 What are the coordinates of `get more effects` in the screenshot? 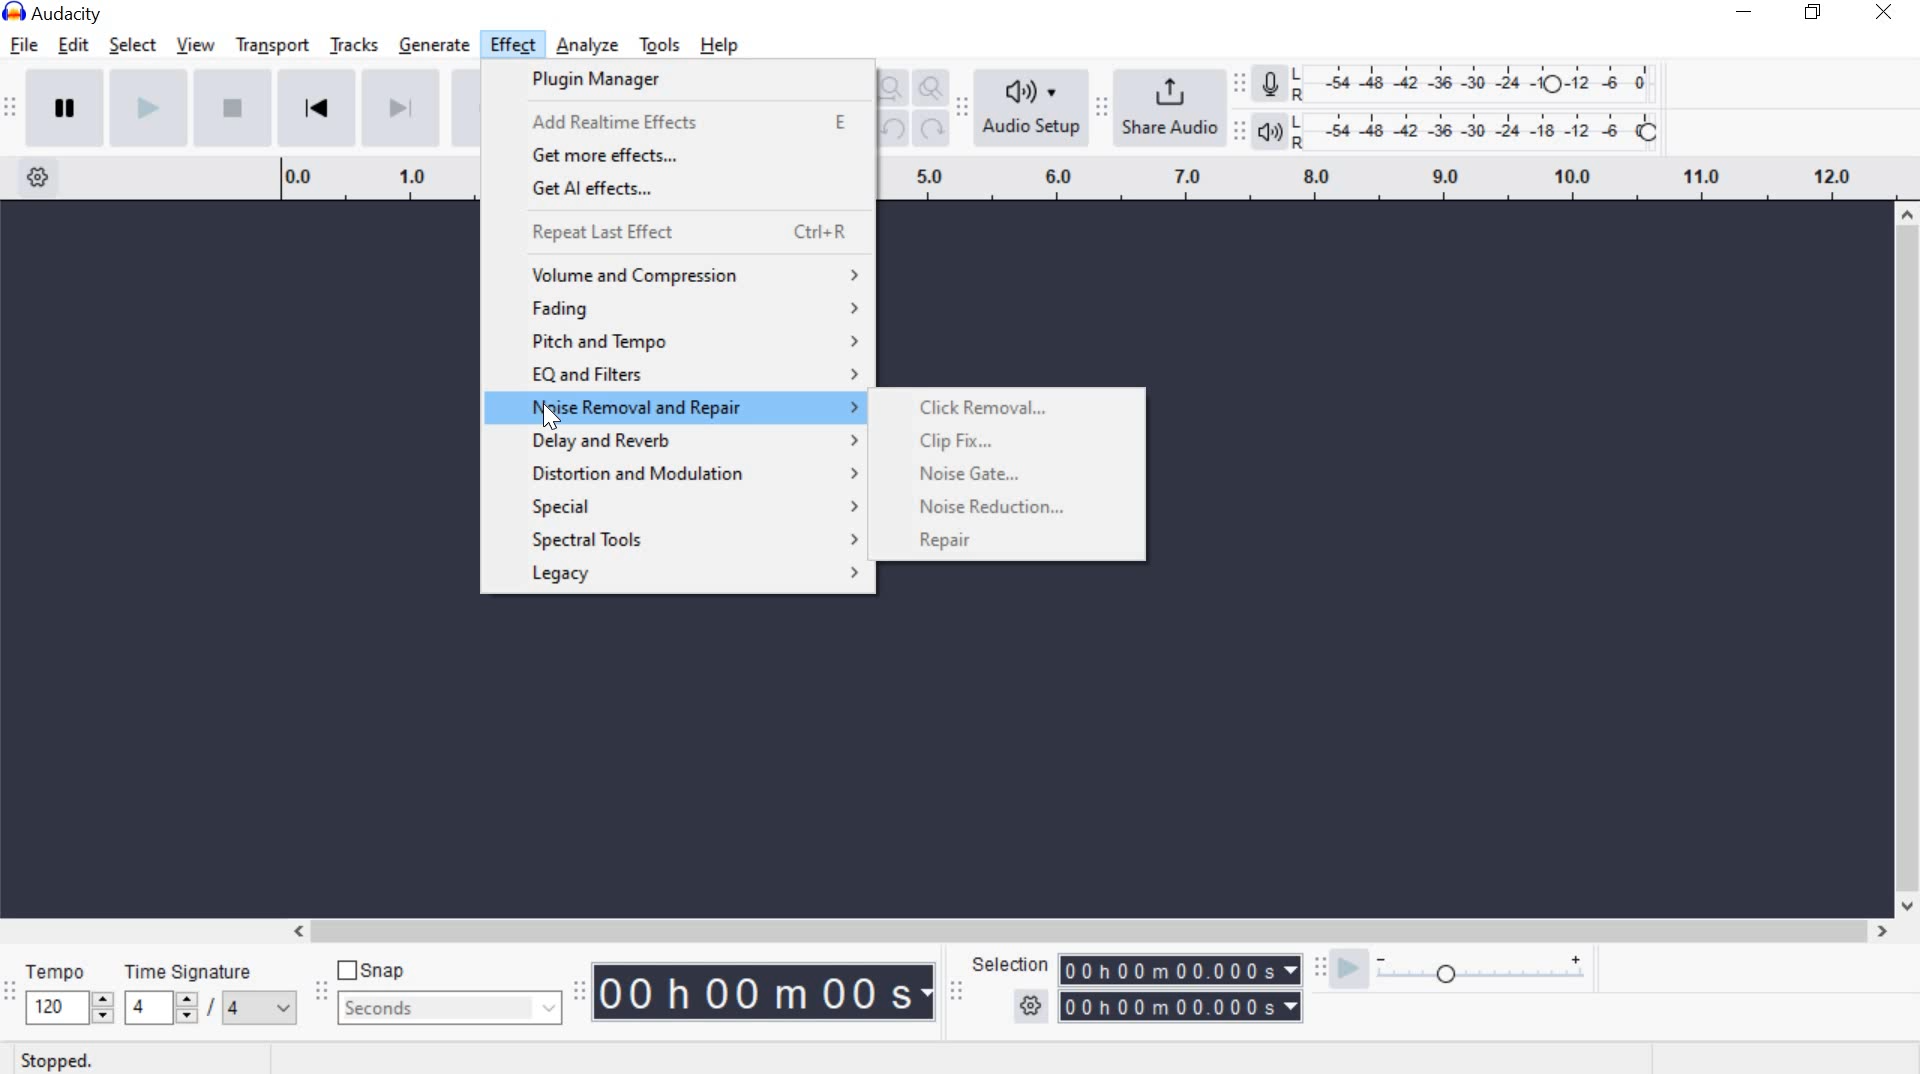 It's located at (619, 154).